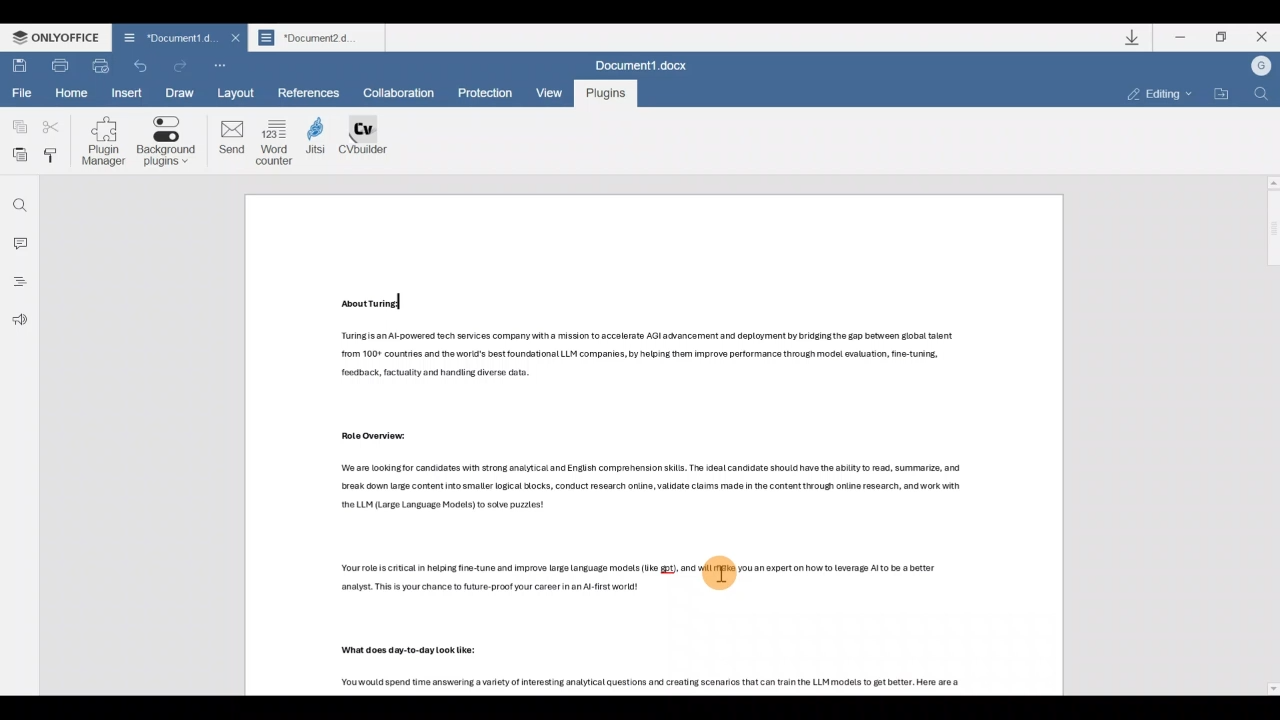 The width and height of the screenshot is (1280, 720). I want to click on Copy, so click(16, 128).